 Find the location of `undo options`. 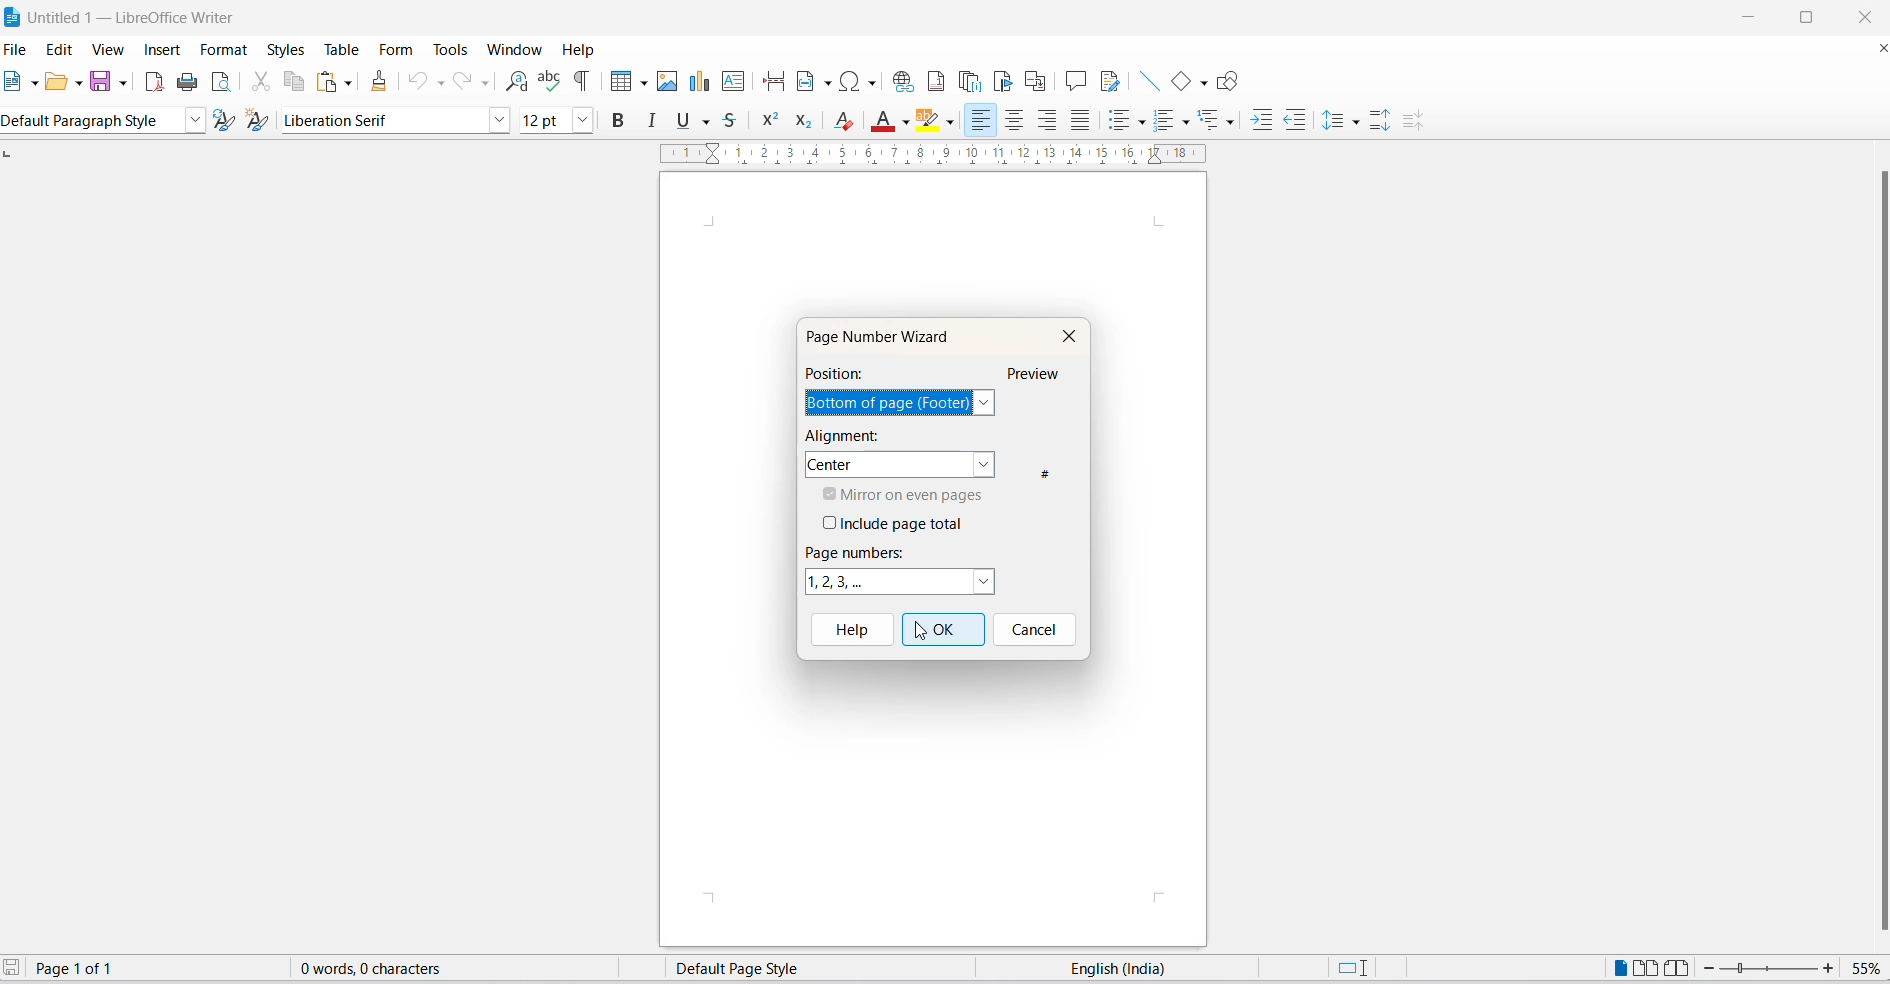

undo options is located at coordinates (441, 84).